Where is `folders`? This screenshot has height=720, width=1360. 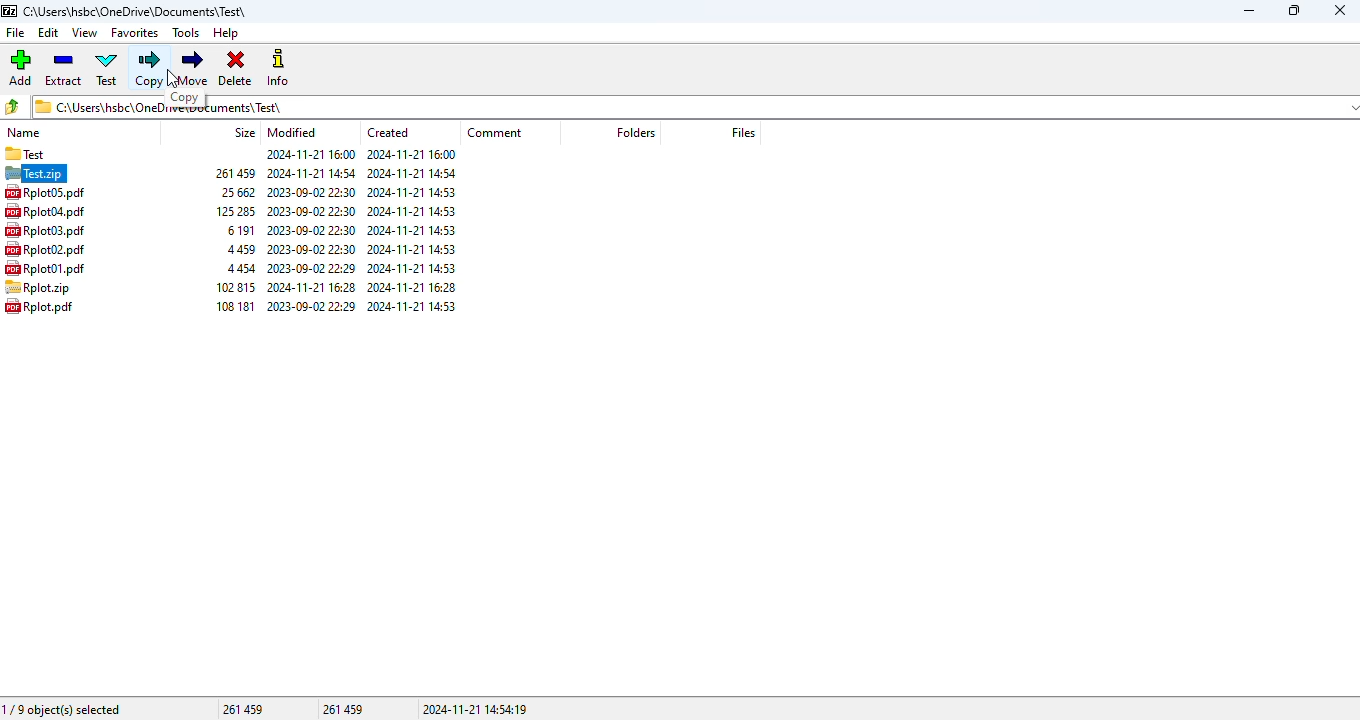 folders is located at coordinates (635, 131).